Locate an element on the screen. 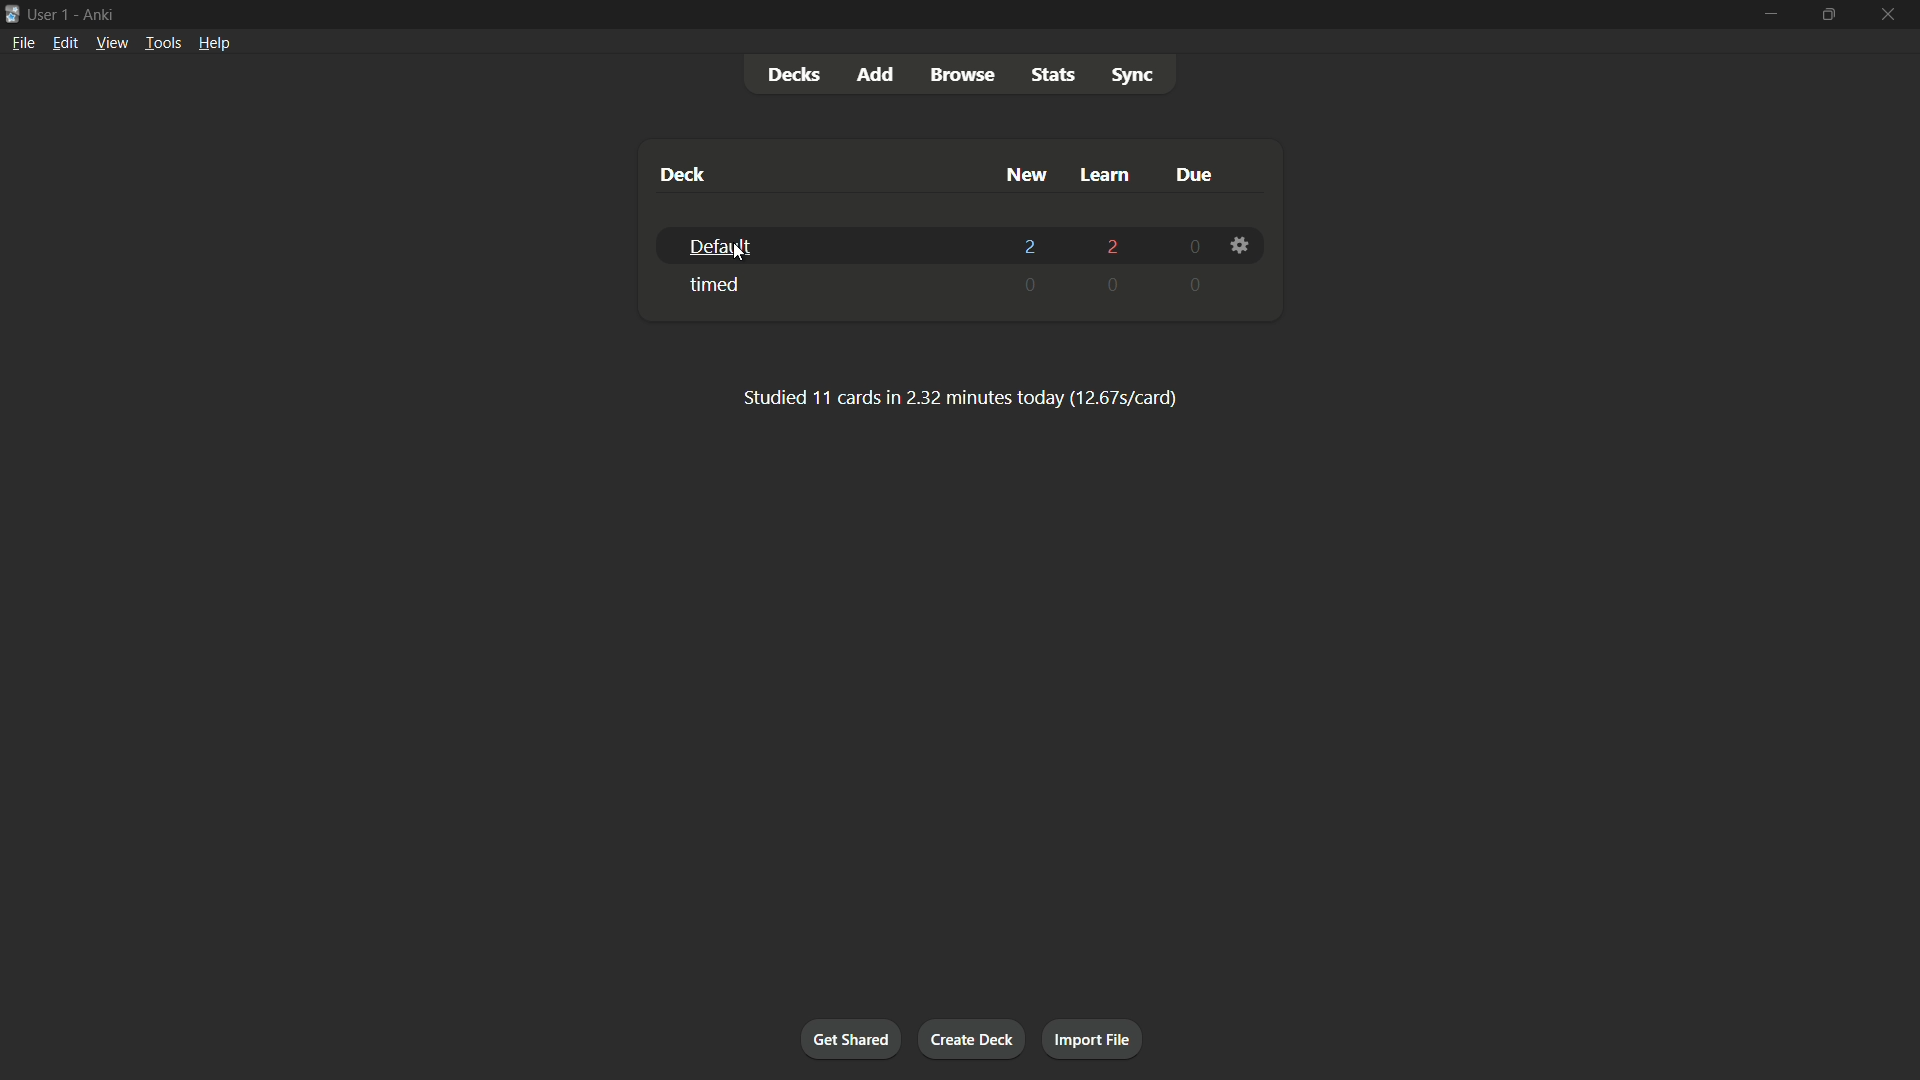 This screenshot has height=1080, width=1920. user 1 is located at coordinates (49, 14).